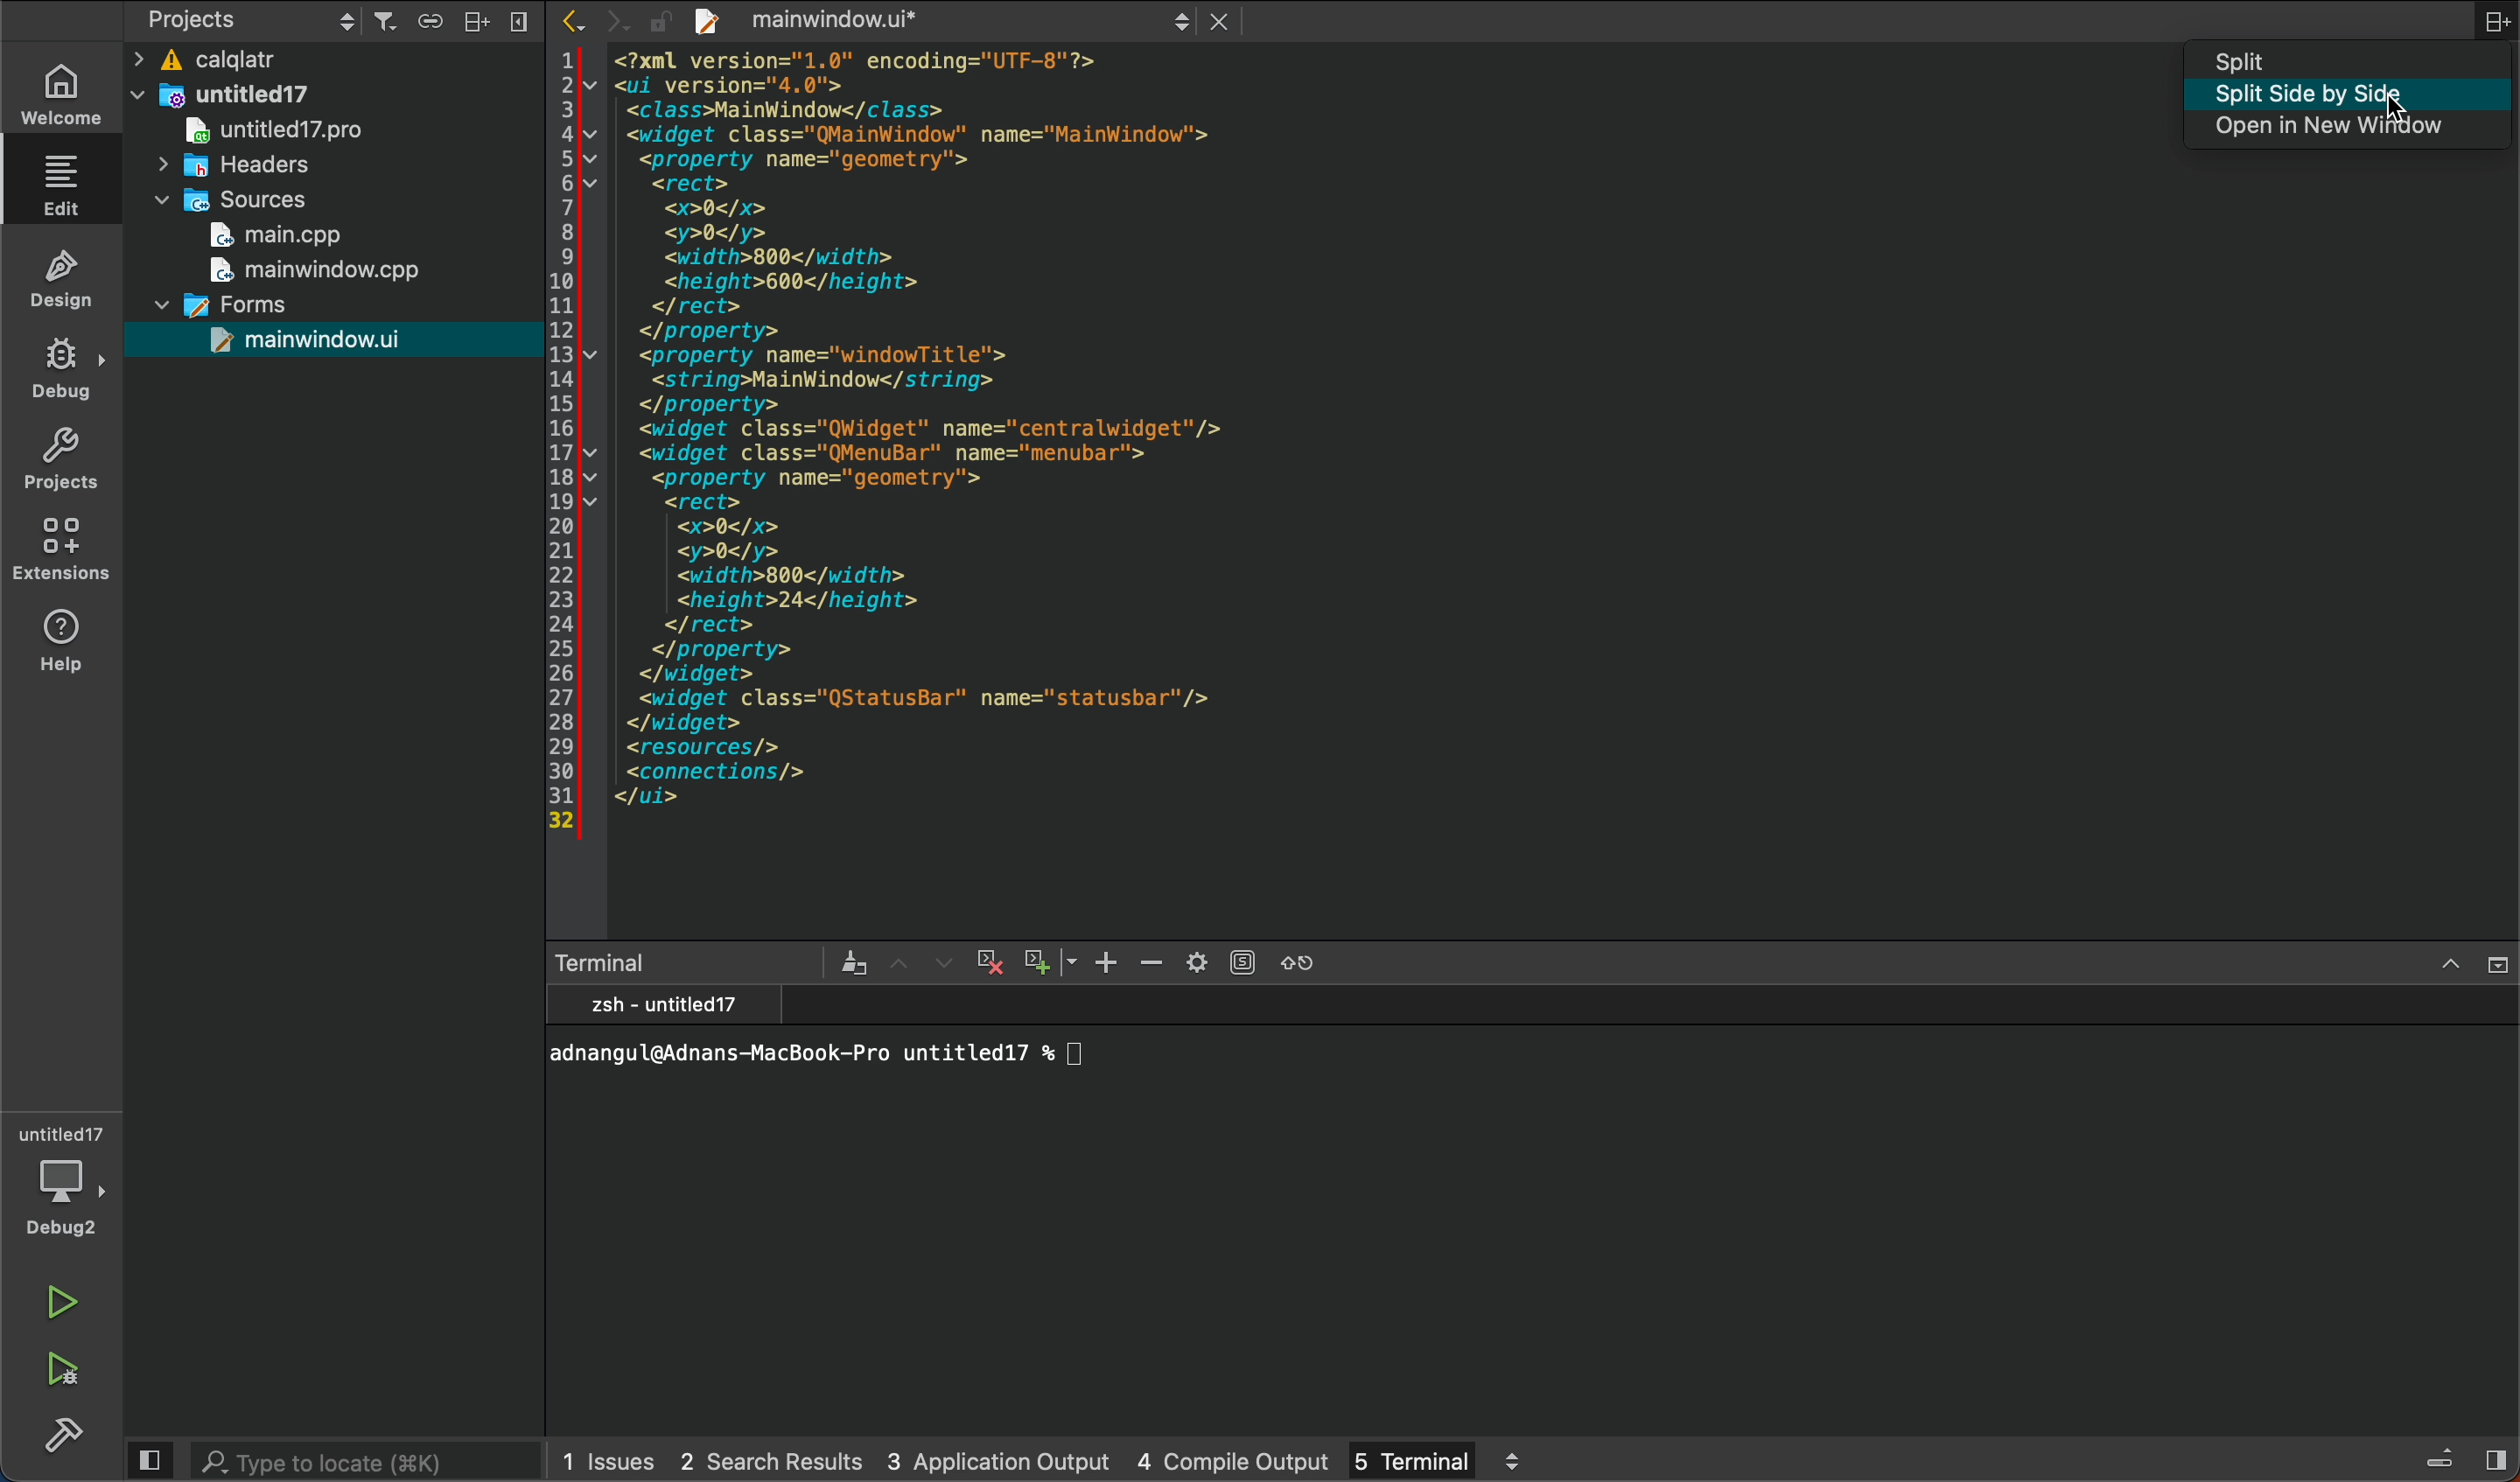  What do you see at coordinates (770, 1461) in the screenshot?
I see `search results` at bounding box center [770, 1461].